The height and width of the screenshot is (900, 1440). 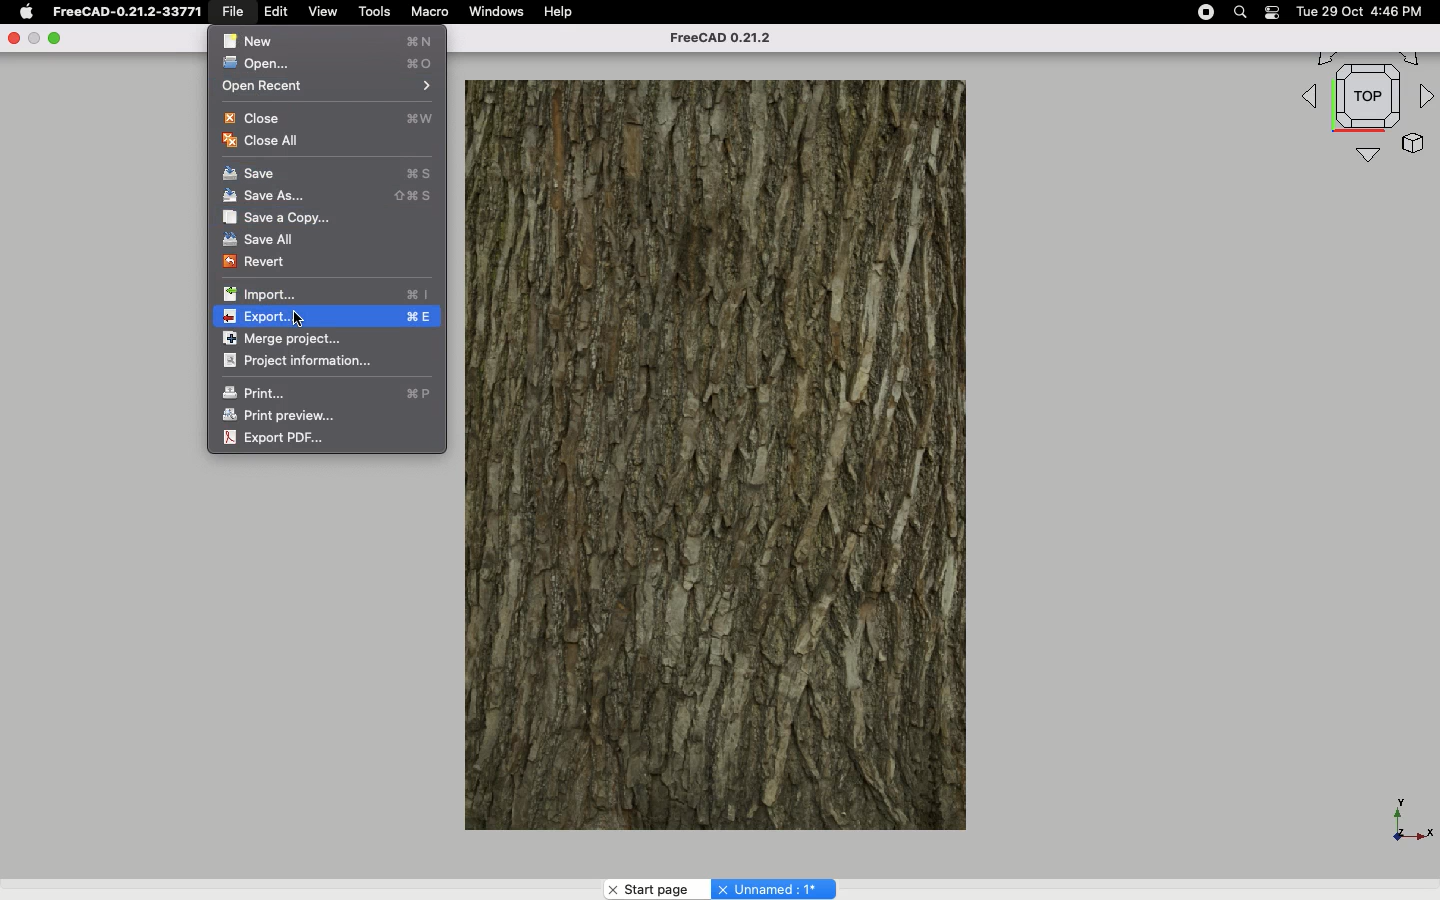 I want to click on Merge project, so click(x=282, y=339).